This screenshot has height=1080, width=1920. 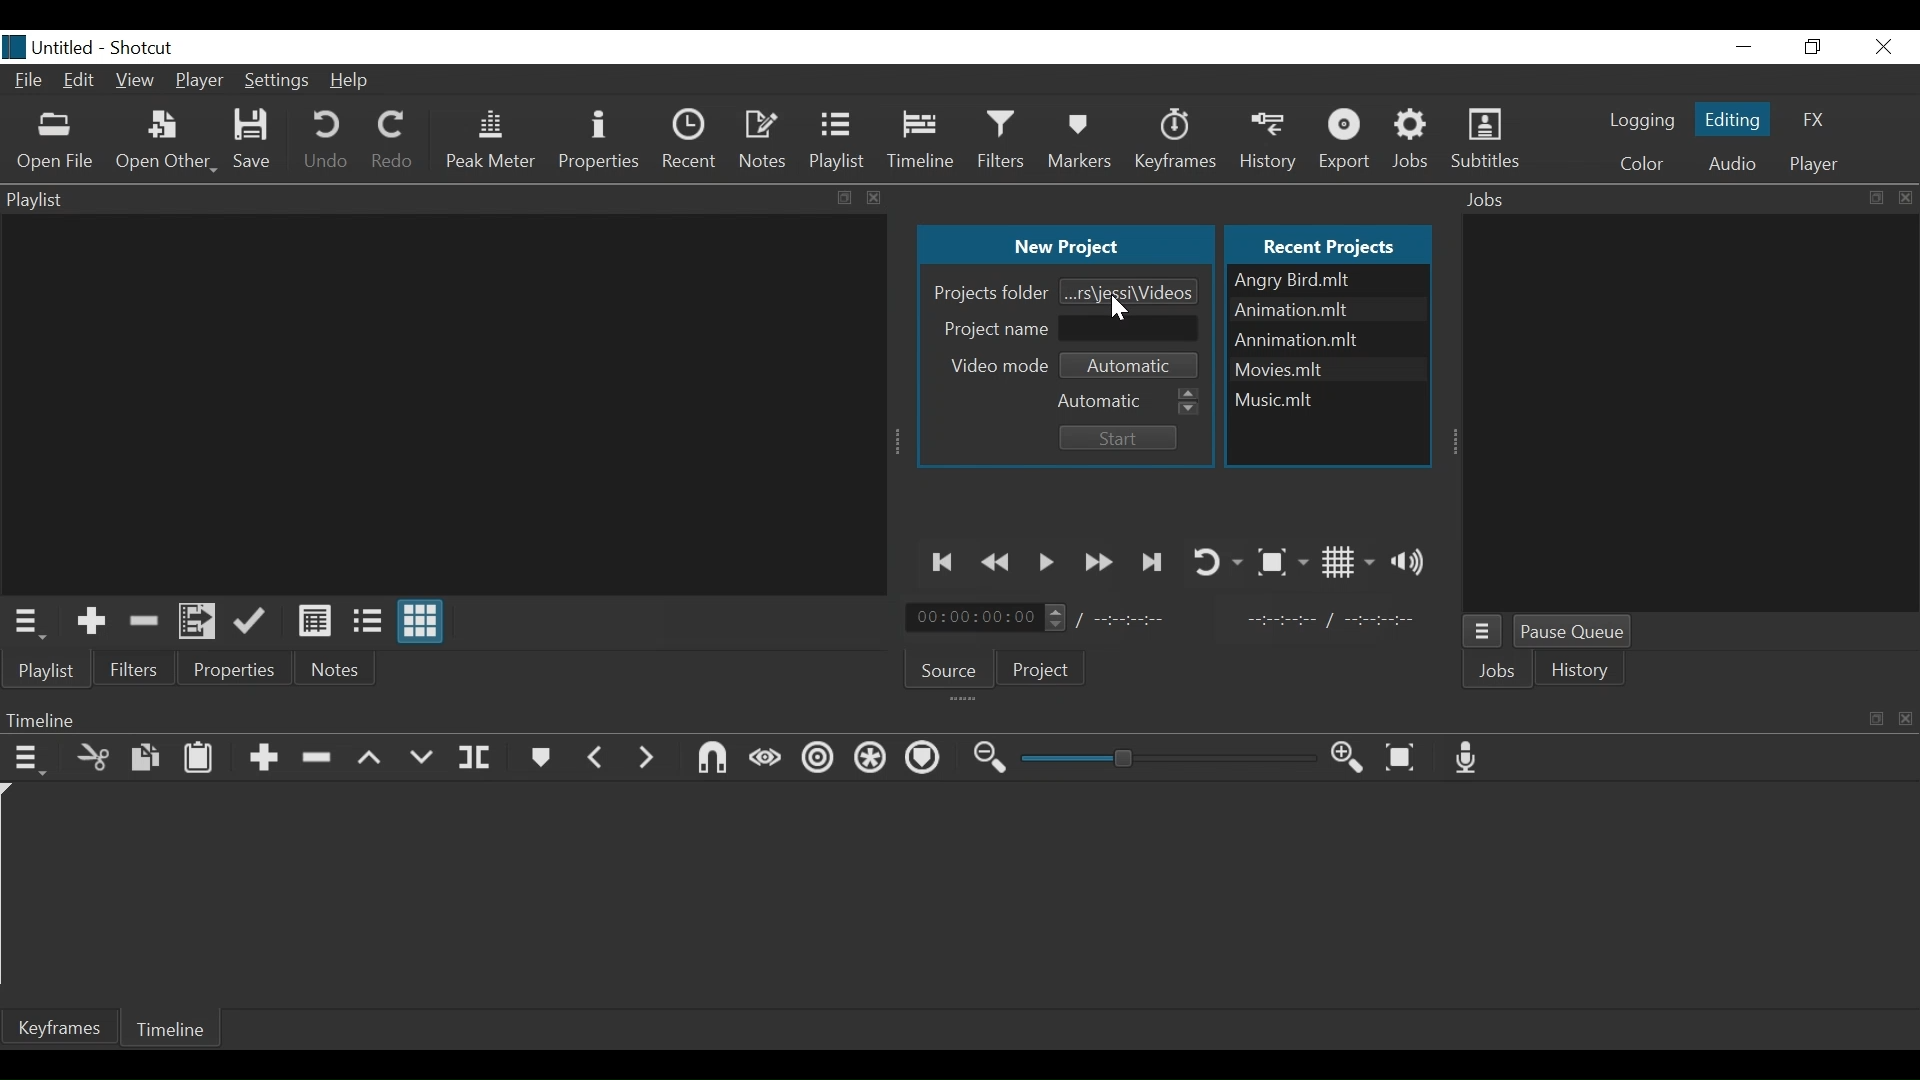 What do you see at coordinates (1880, 46) in the screenshot?
I see `Close` at bounding box center [1880, 46].